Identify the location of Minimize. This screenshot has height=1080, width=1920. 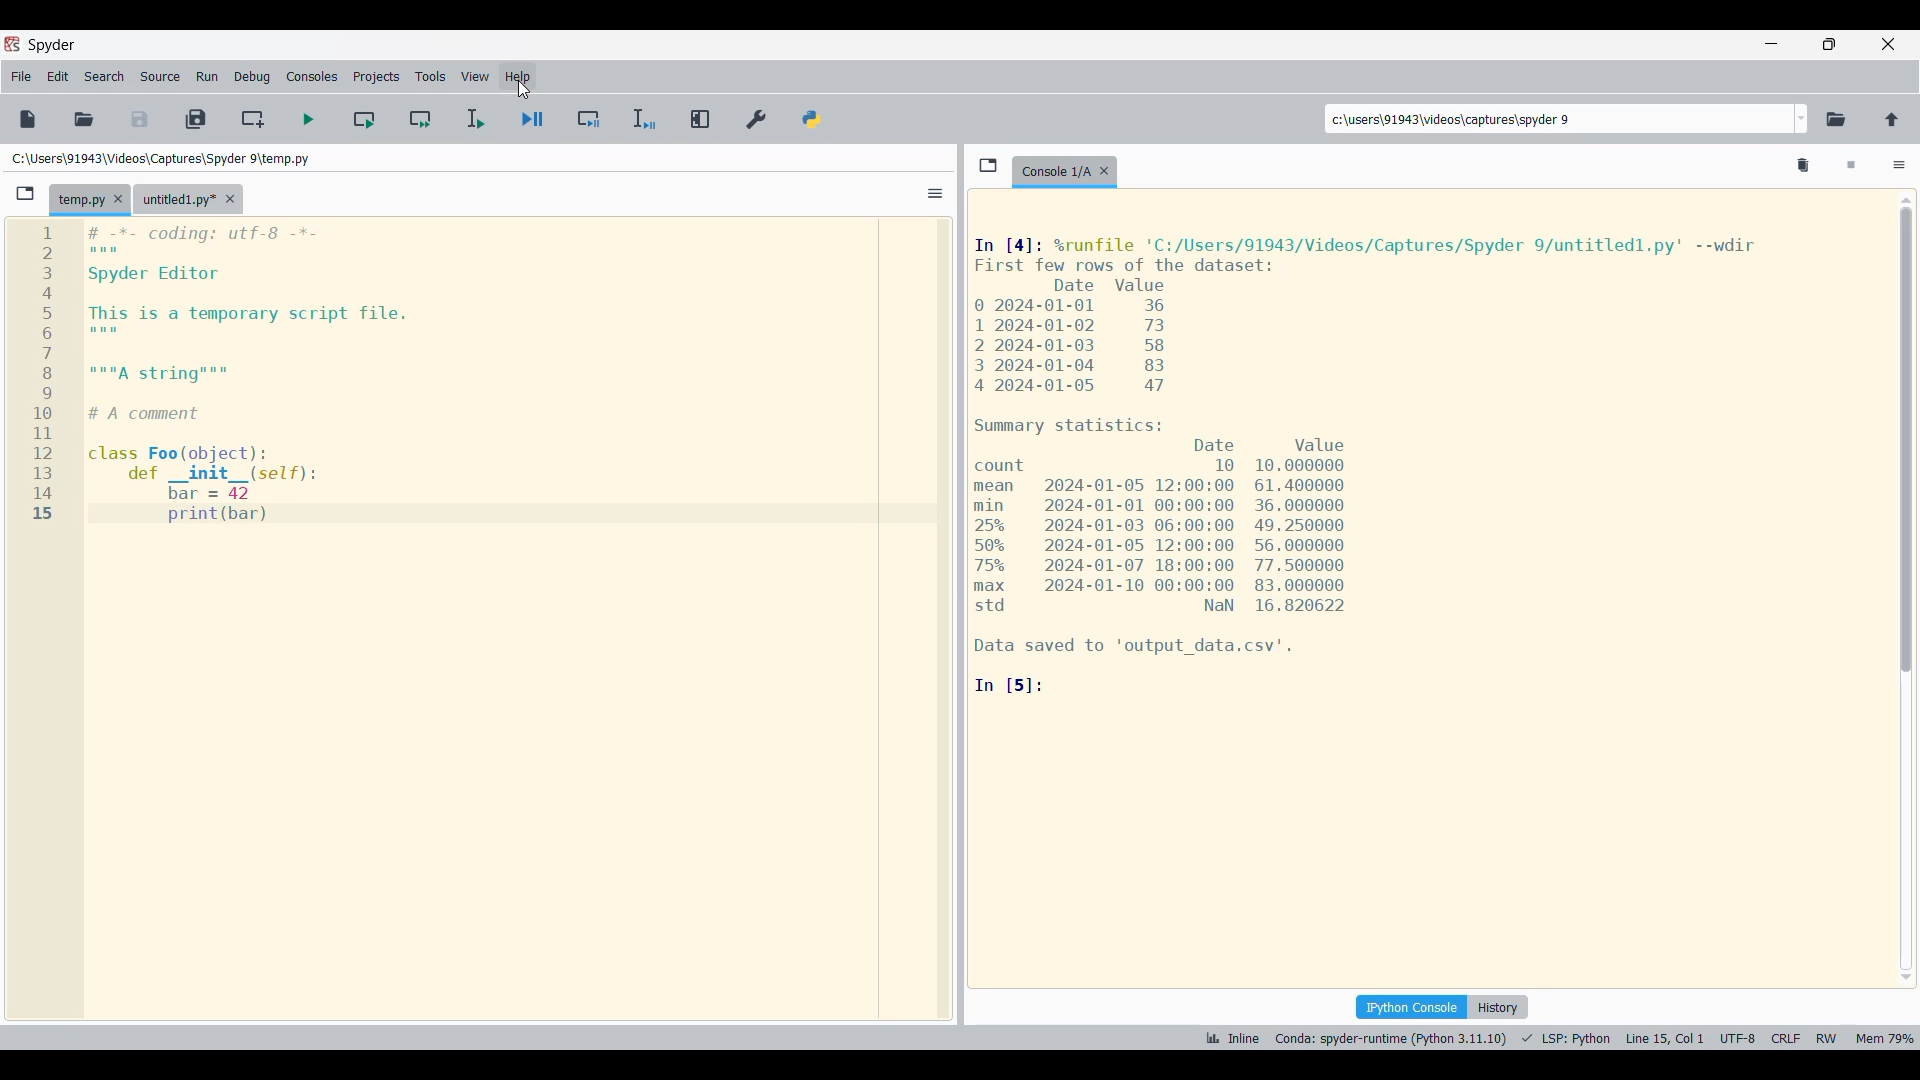
(1772, 43).